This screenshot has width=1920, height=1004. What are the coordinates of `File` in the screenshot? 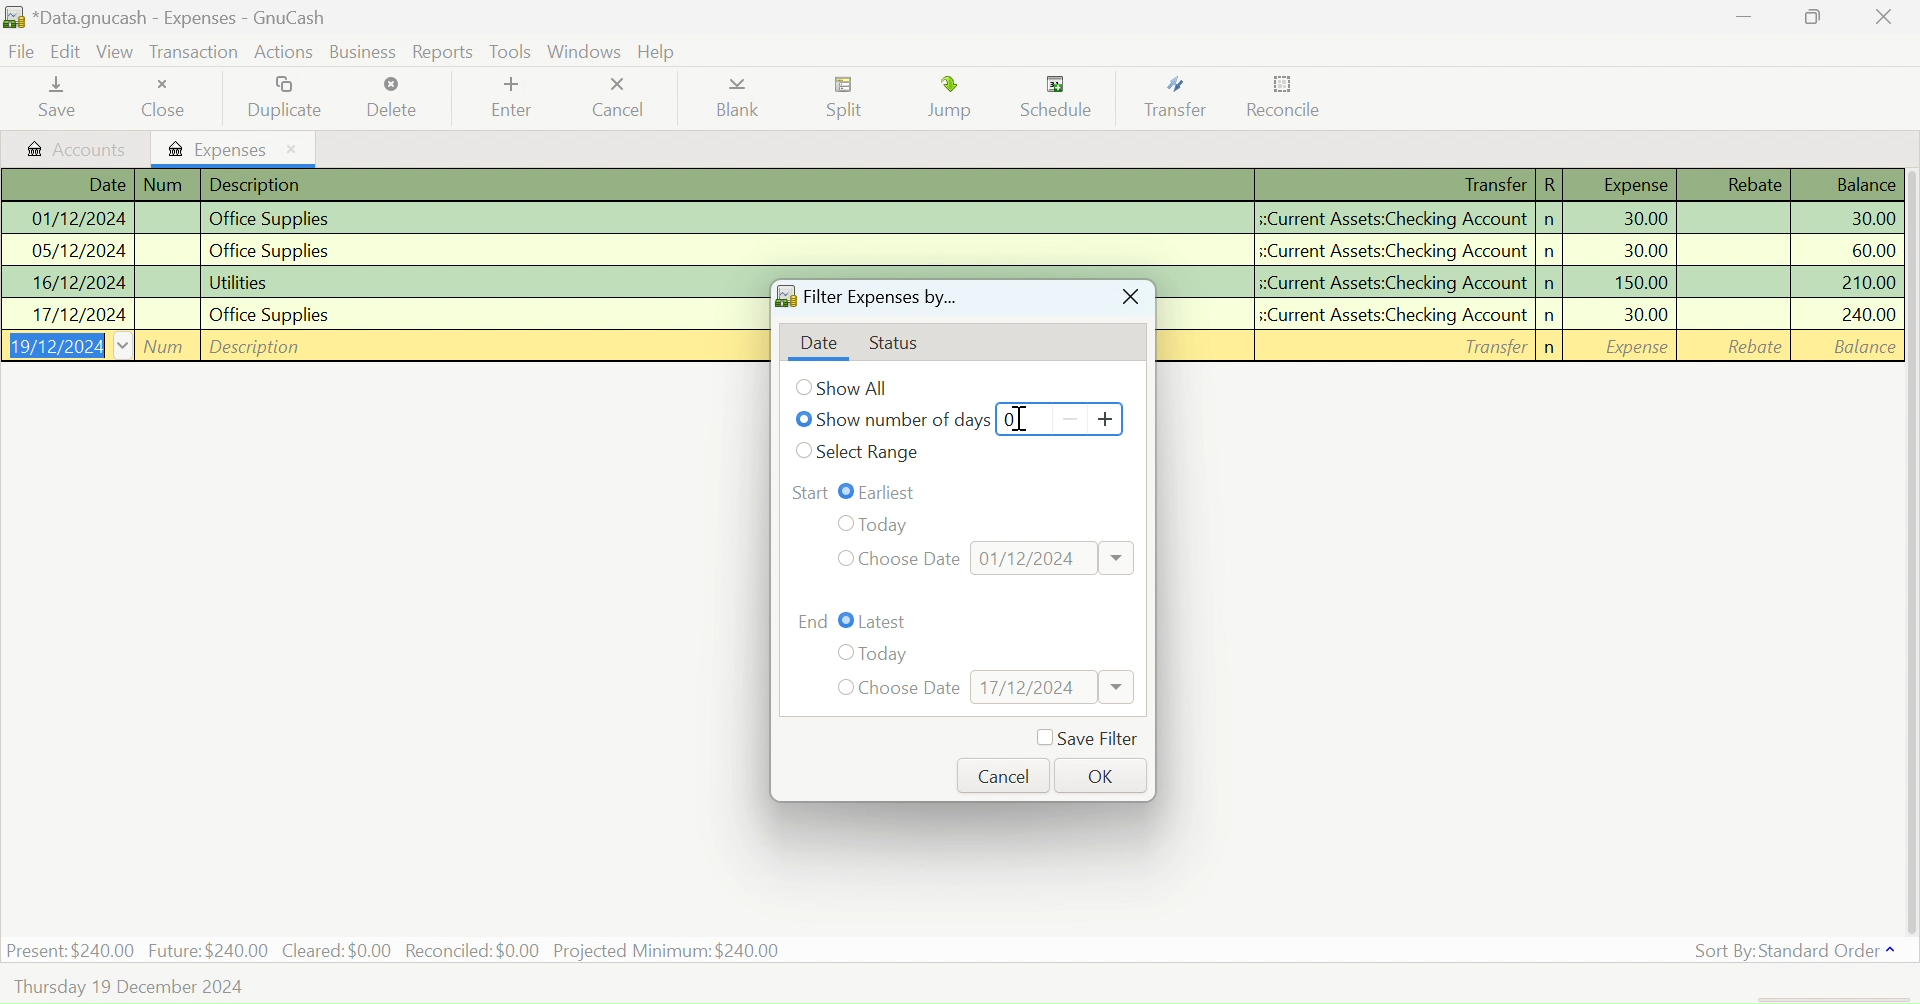 It's located at (20, 54).